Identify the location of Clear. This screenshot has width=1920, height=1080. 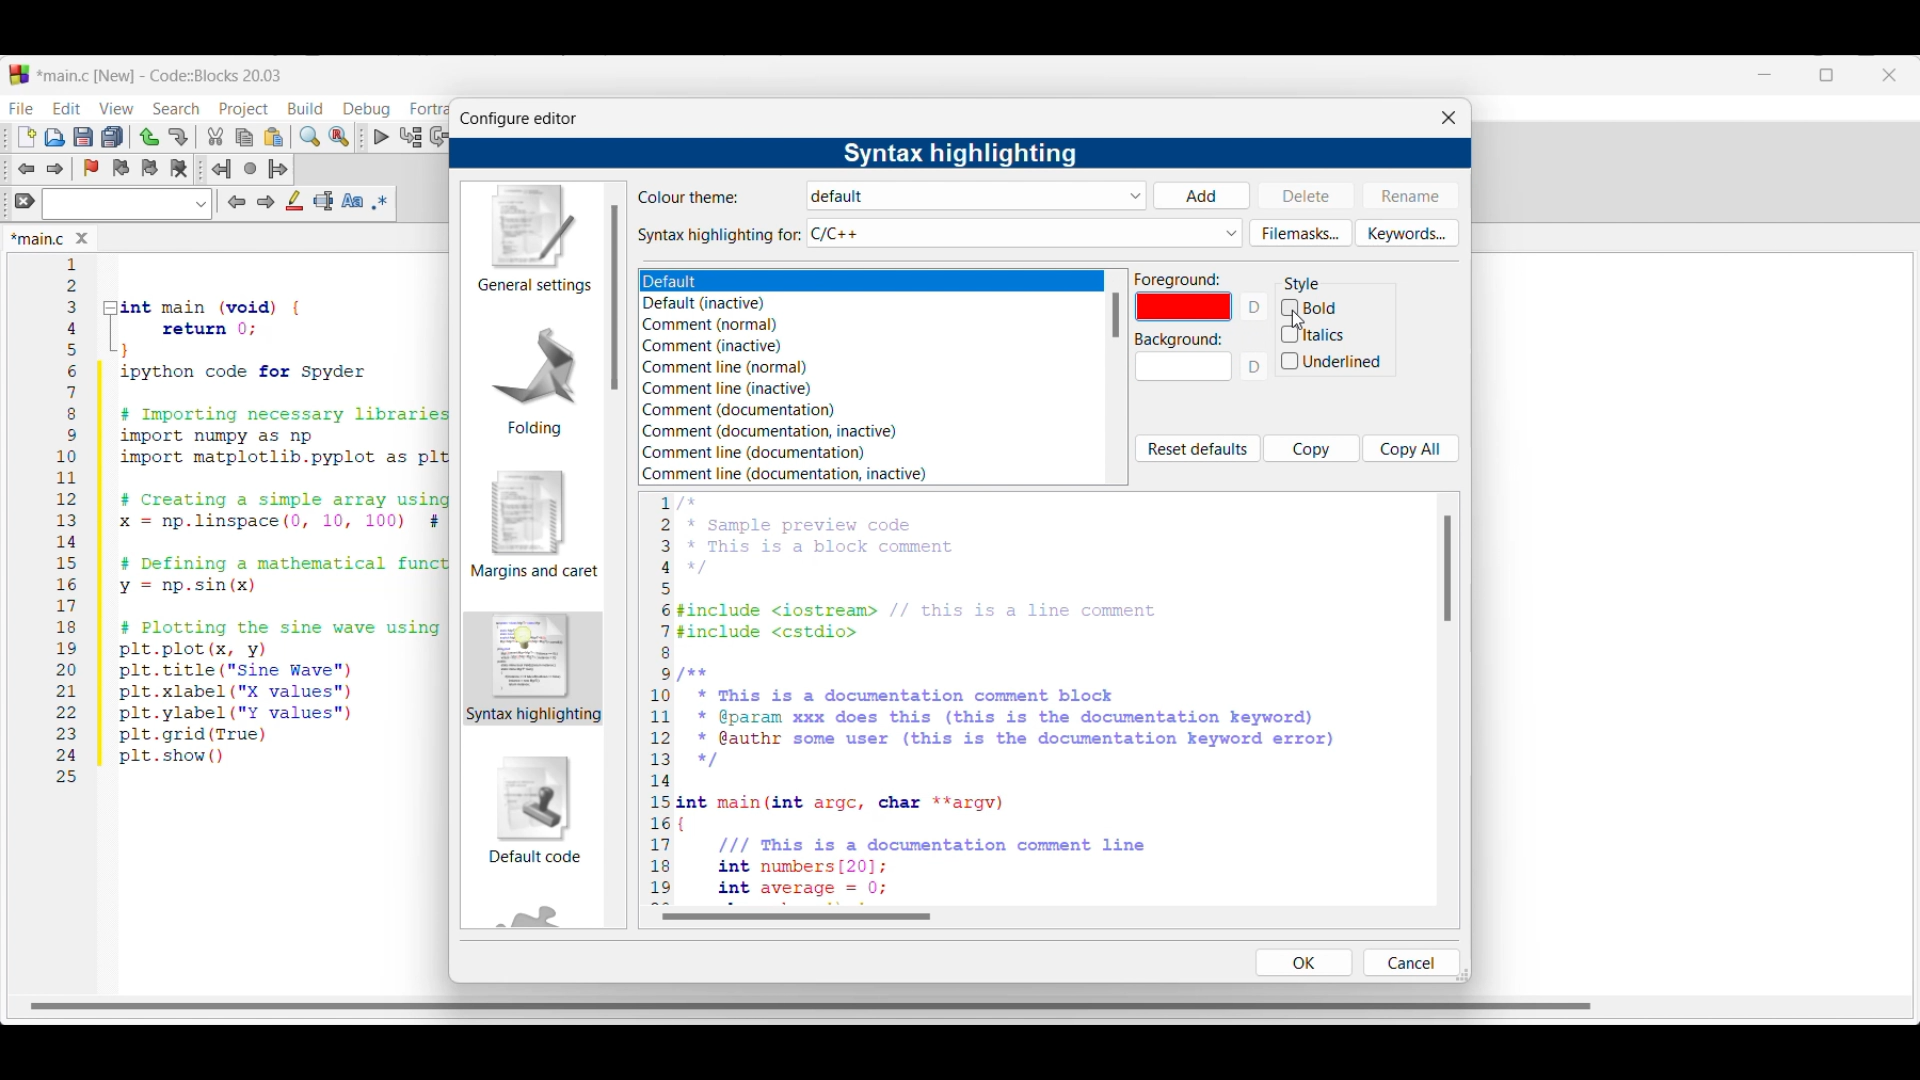
(25, 200).